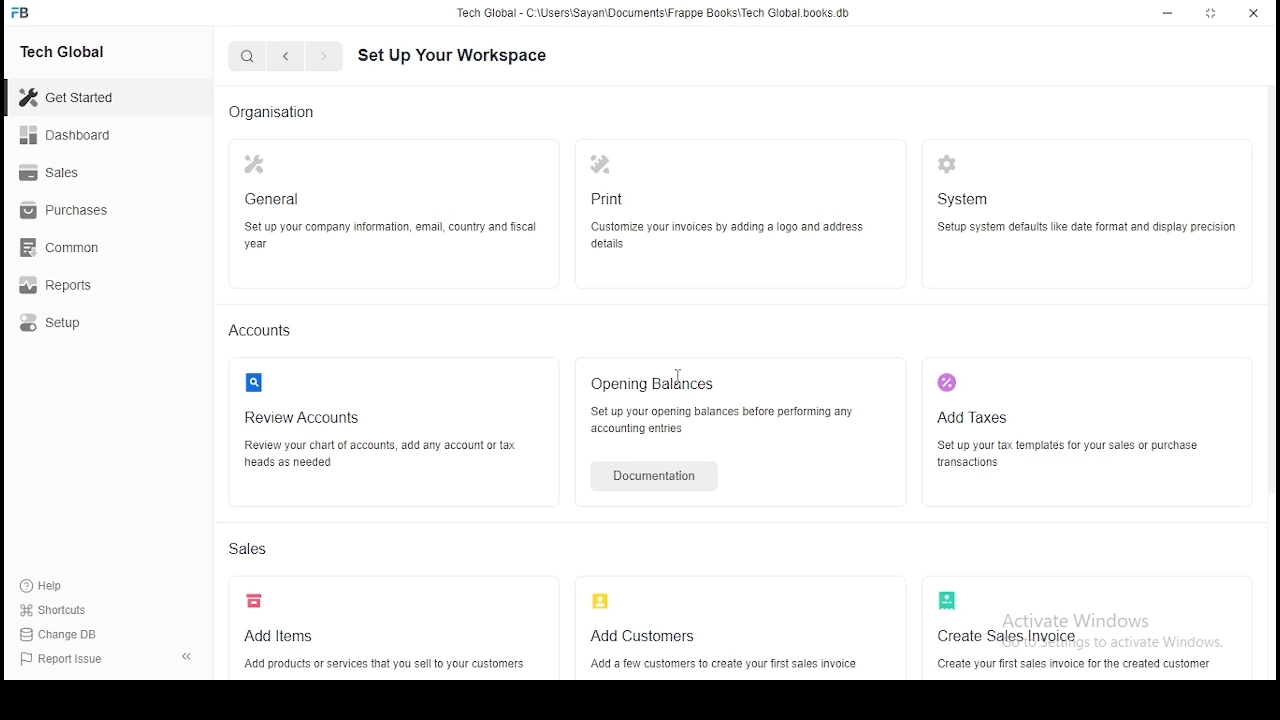 The width and height of the screenshot is (1280, 720). I want to click on Sales , so click(80, 175).